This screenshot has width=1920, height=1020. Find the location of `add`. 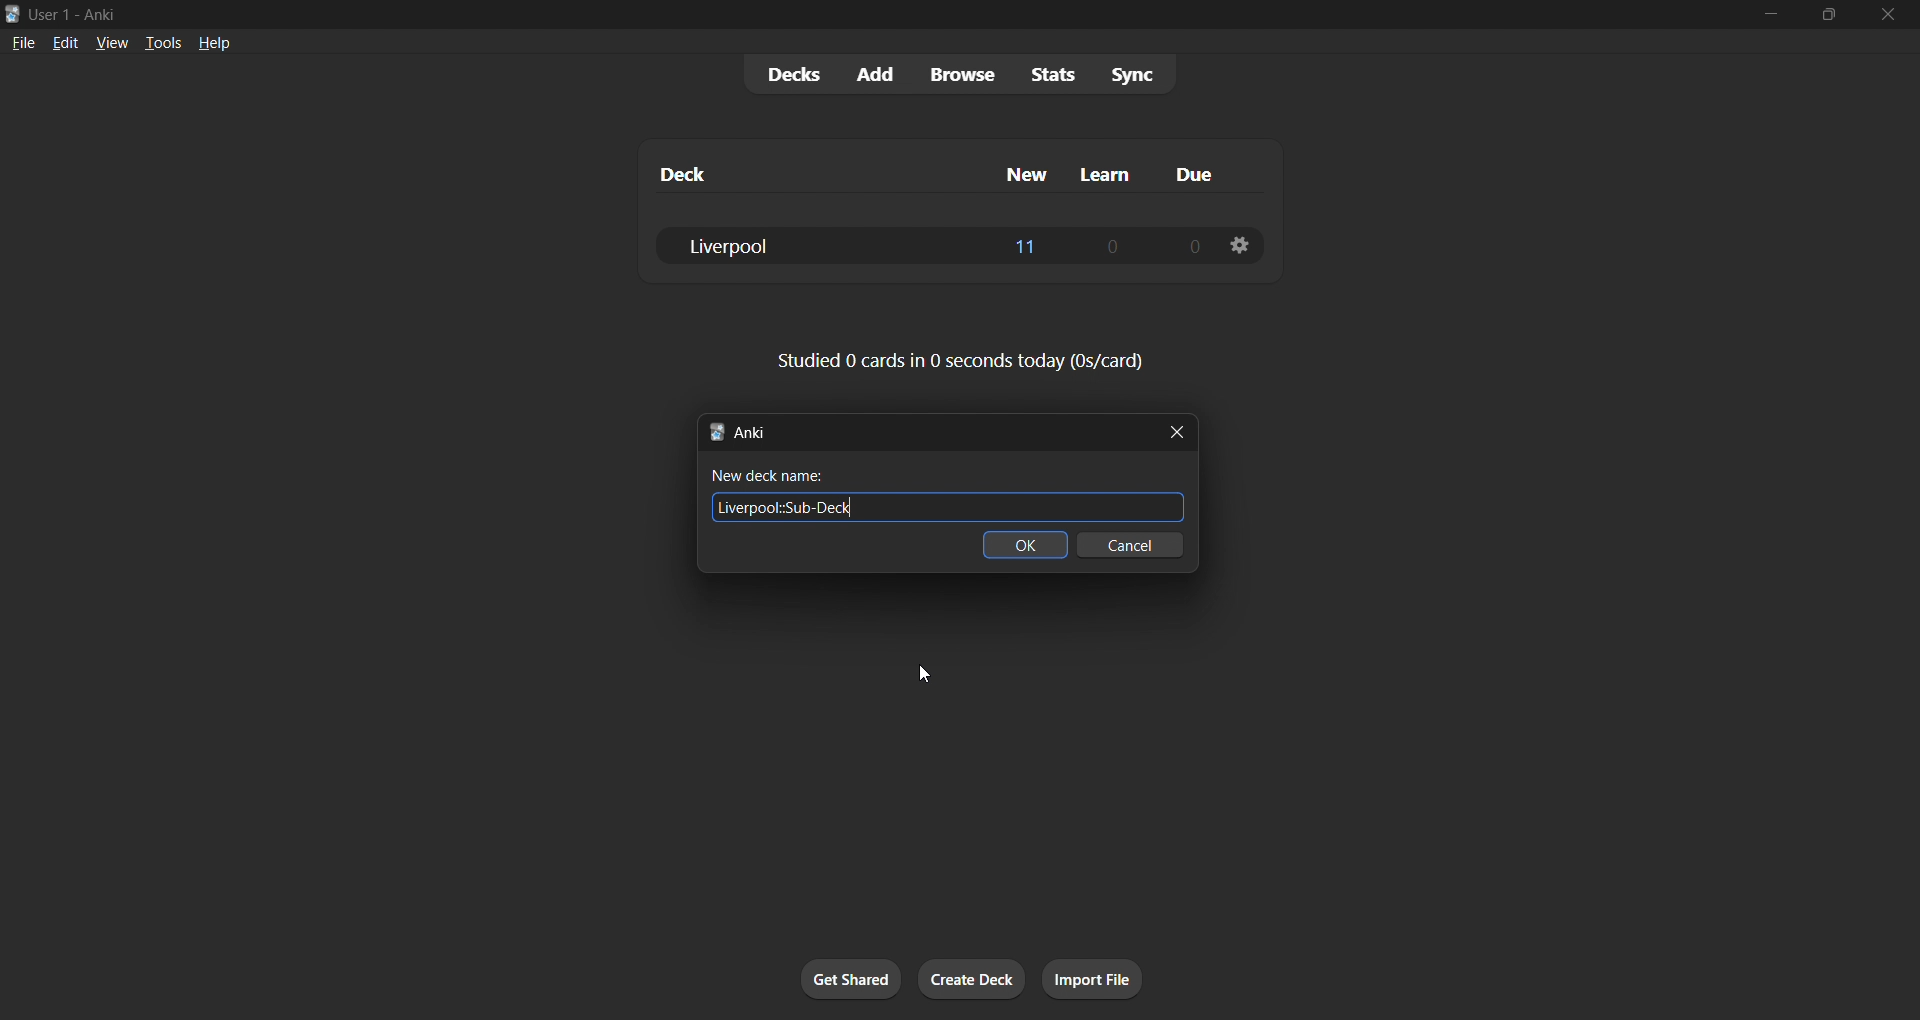

add is located at coordinates (870, 71).